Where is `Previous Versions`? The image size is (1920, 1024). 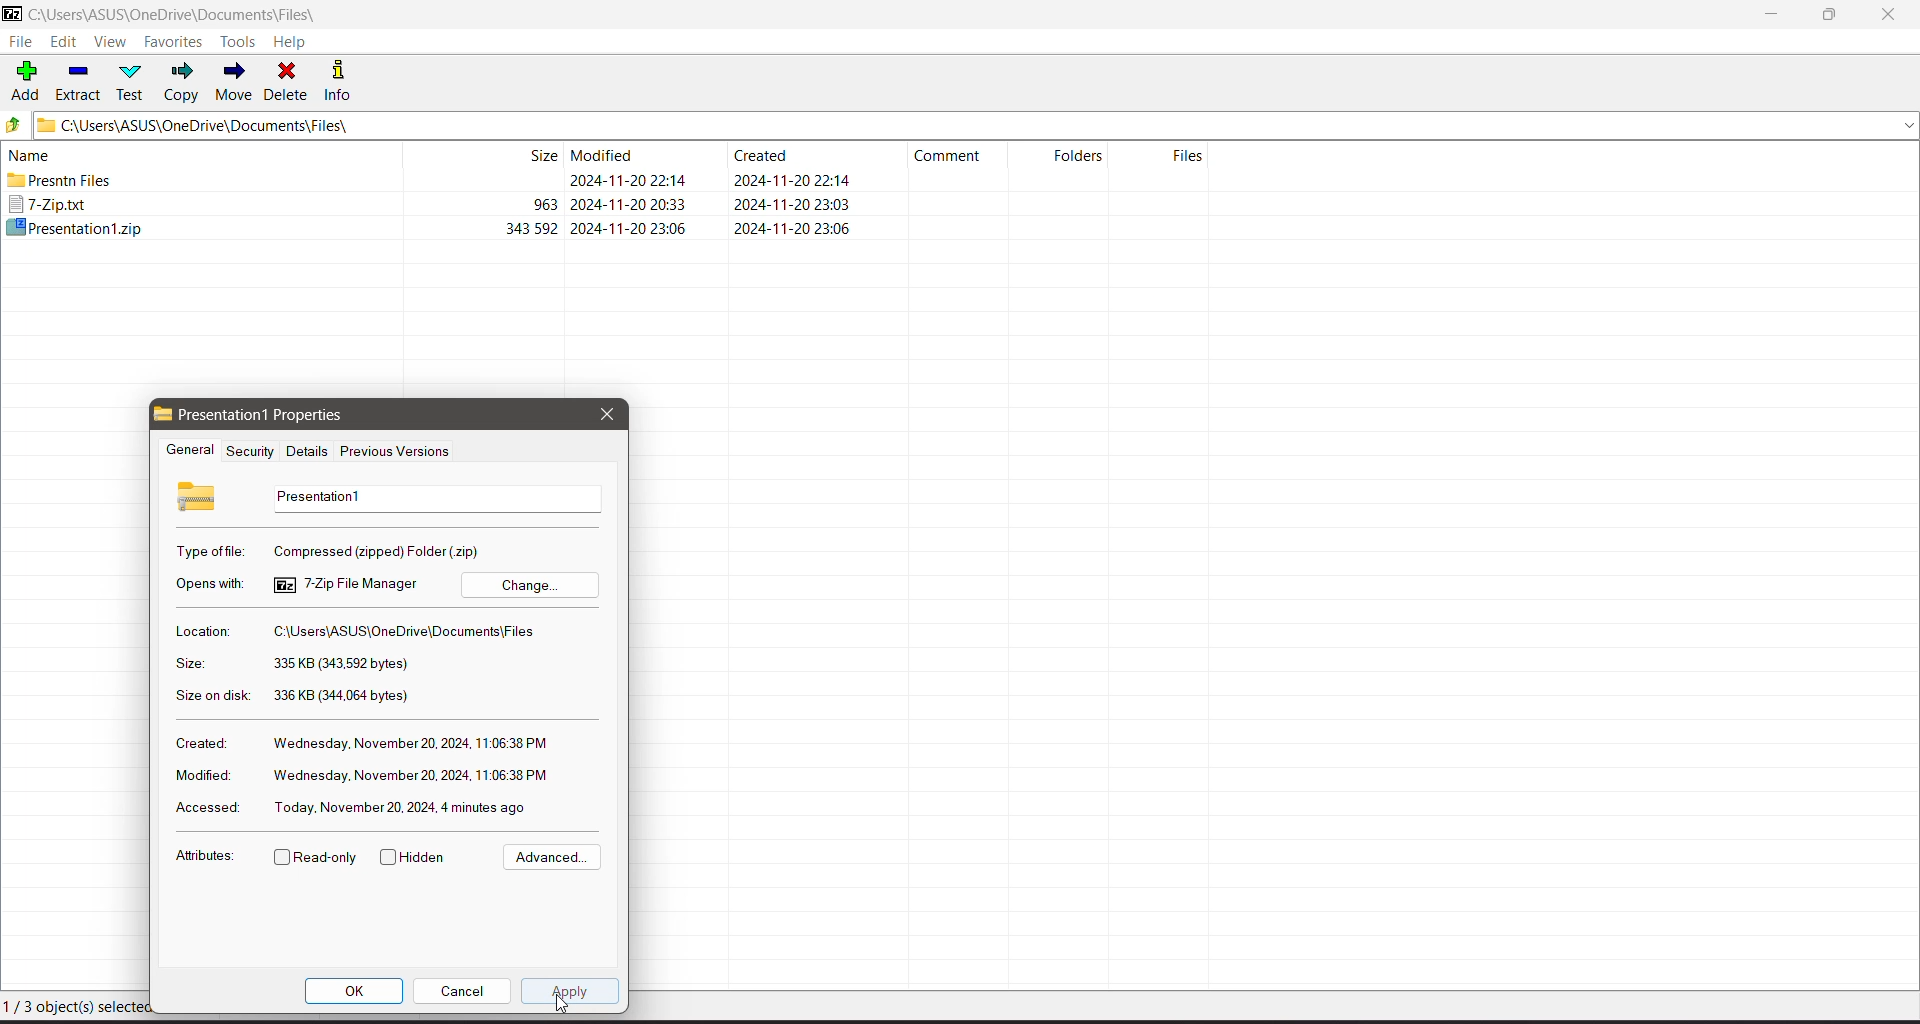
Previous Versions is located at coordinates (396, 453).